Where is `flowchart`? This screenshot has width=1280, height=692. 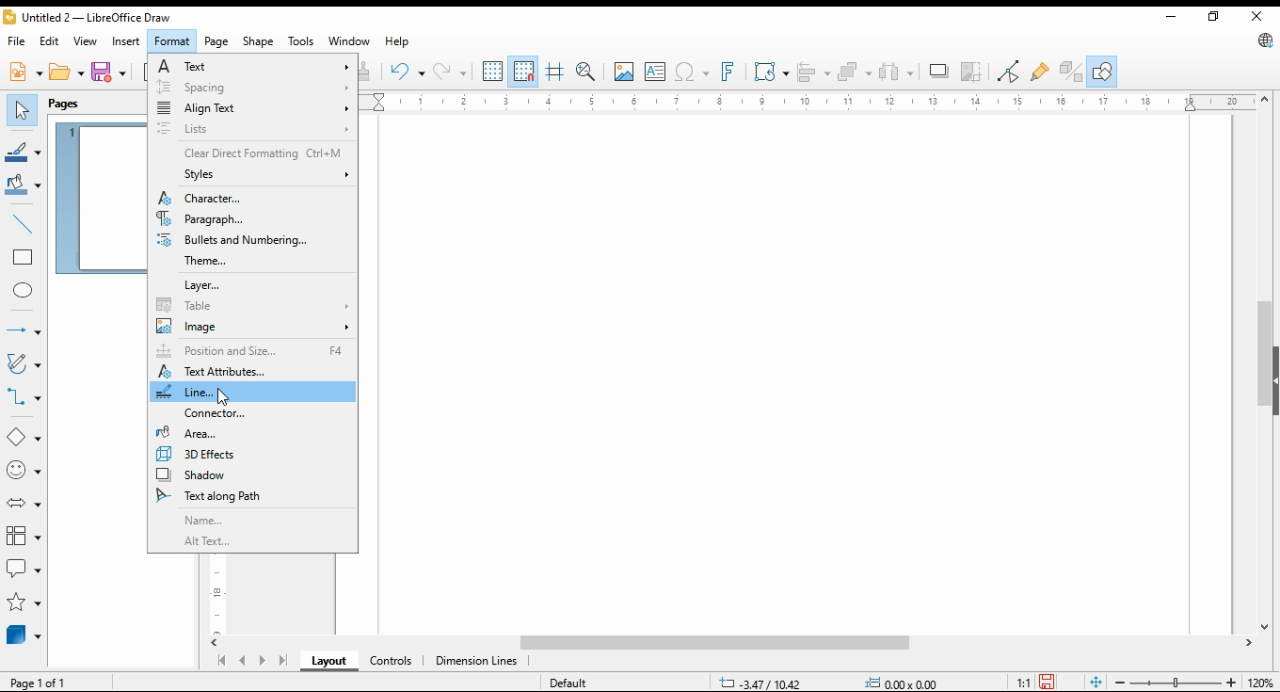 flowchart is located at coordinates (25, 536).